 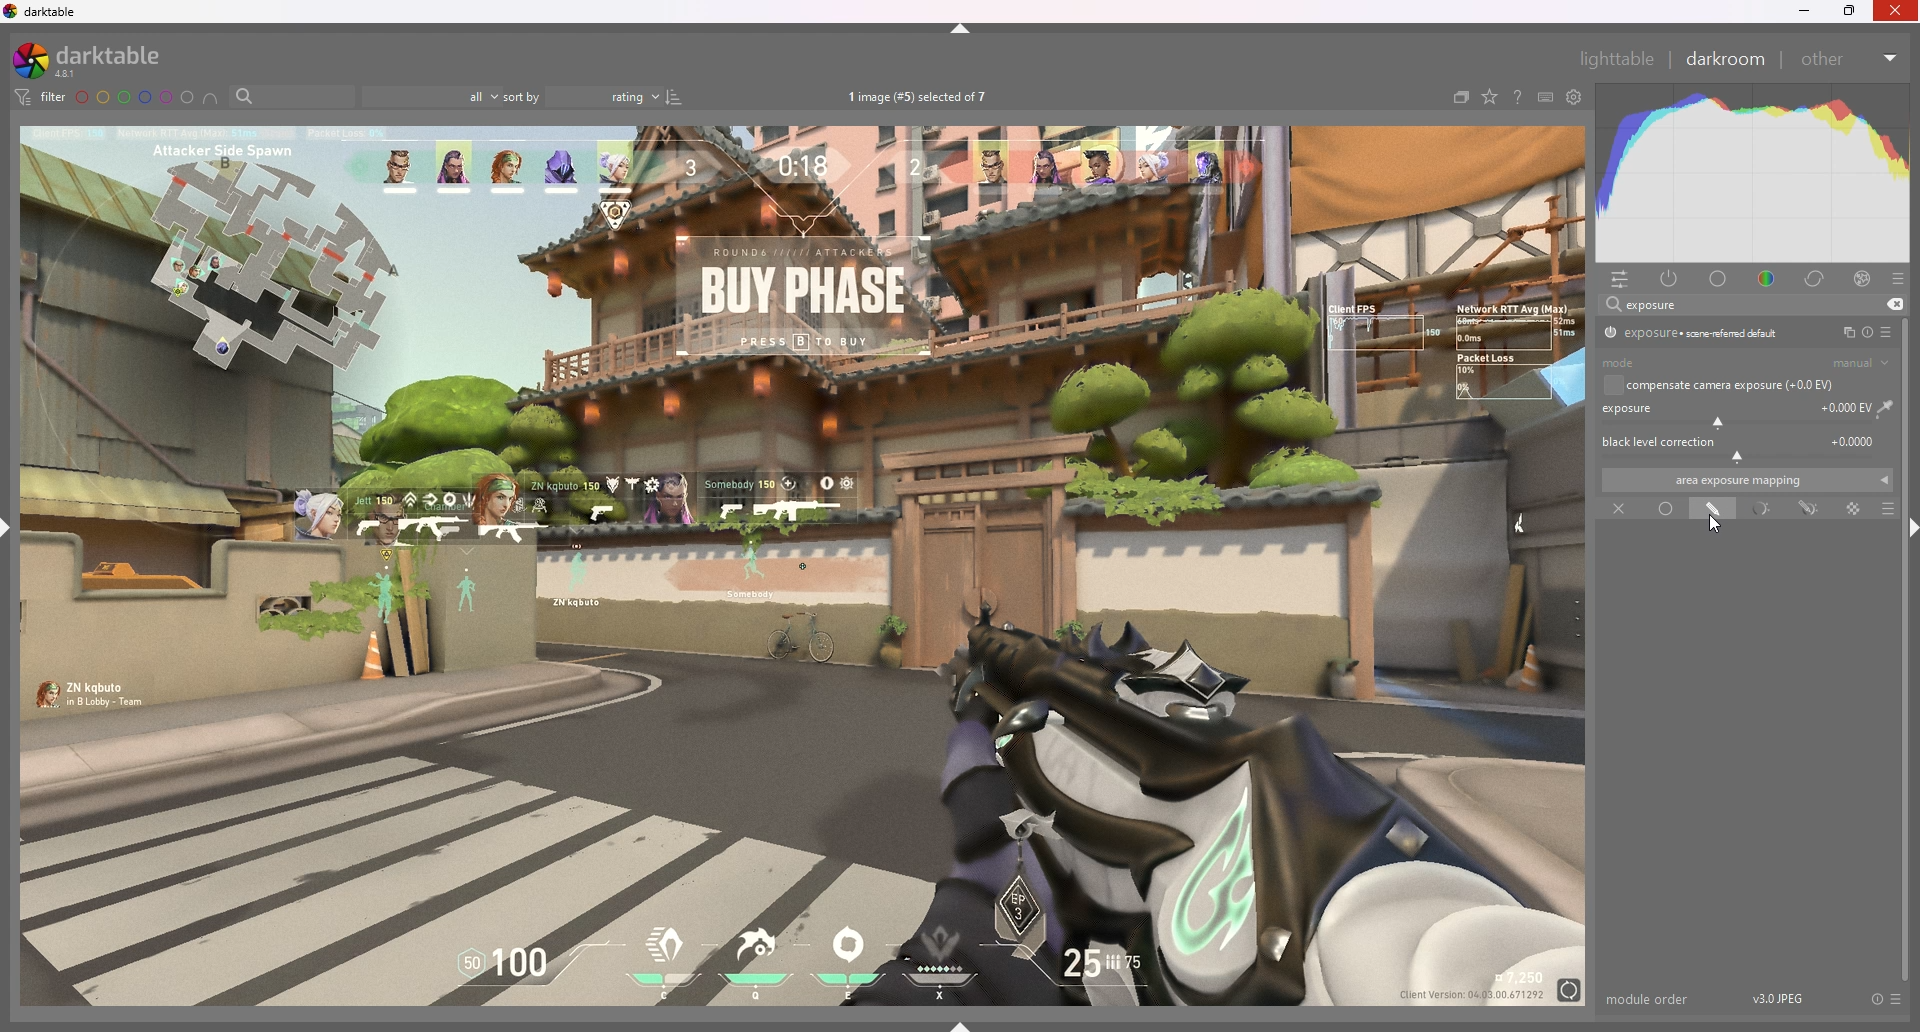 What do you see at coordinates (1897, 280) in the screenshot?
I see `presets` at bounding box center [1897, 280].